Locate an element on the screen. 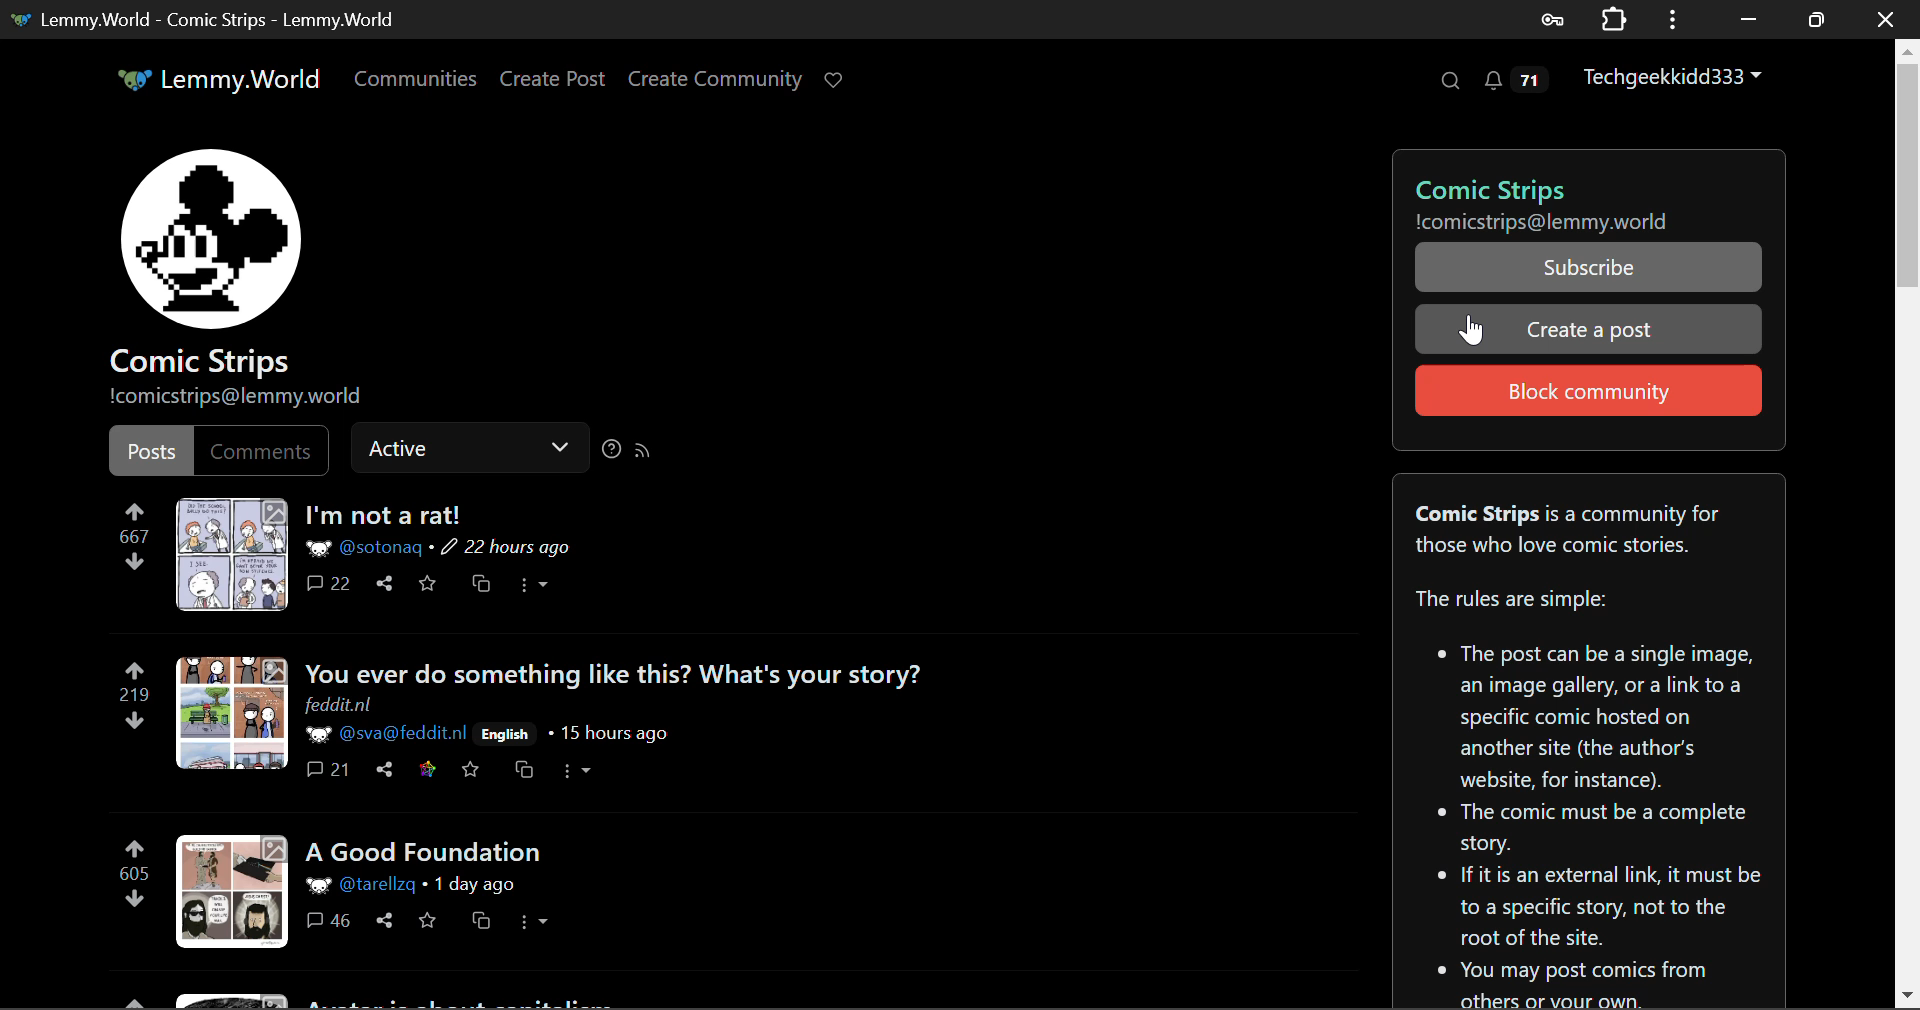  Post Media Preview is located at coordinates (230, 553).